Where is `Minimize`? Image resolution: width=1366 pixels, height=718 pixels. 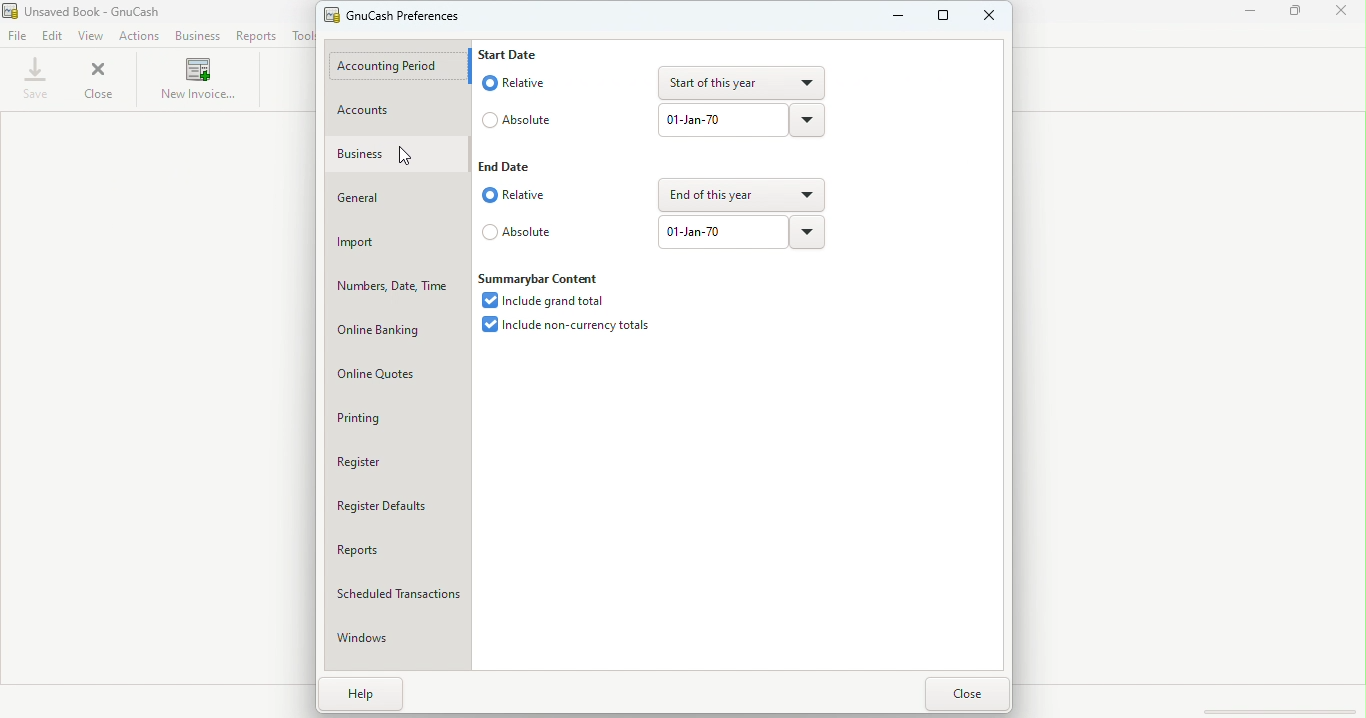 Minimize is located at coordinates (889, 24).